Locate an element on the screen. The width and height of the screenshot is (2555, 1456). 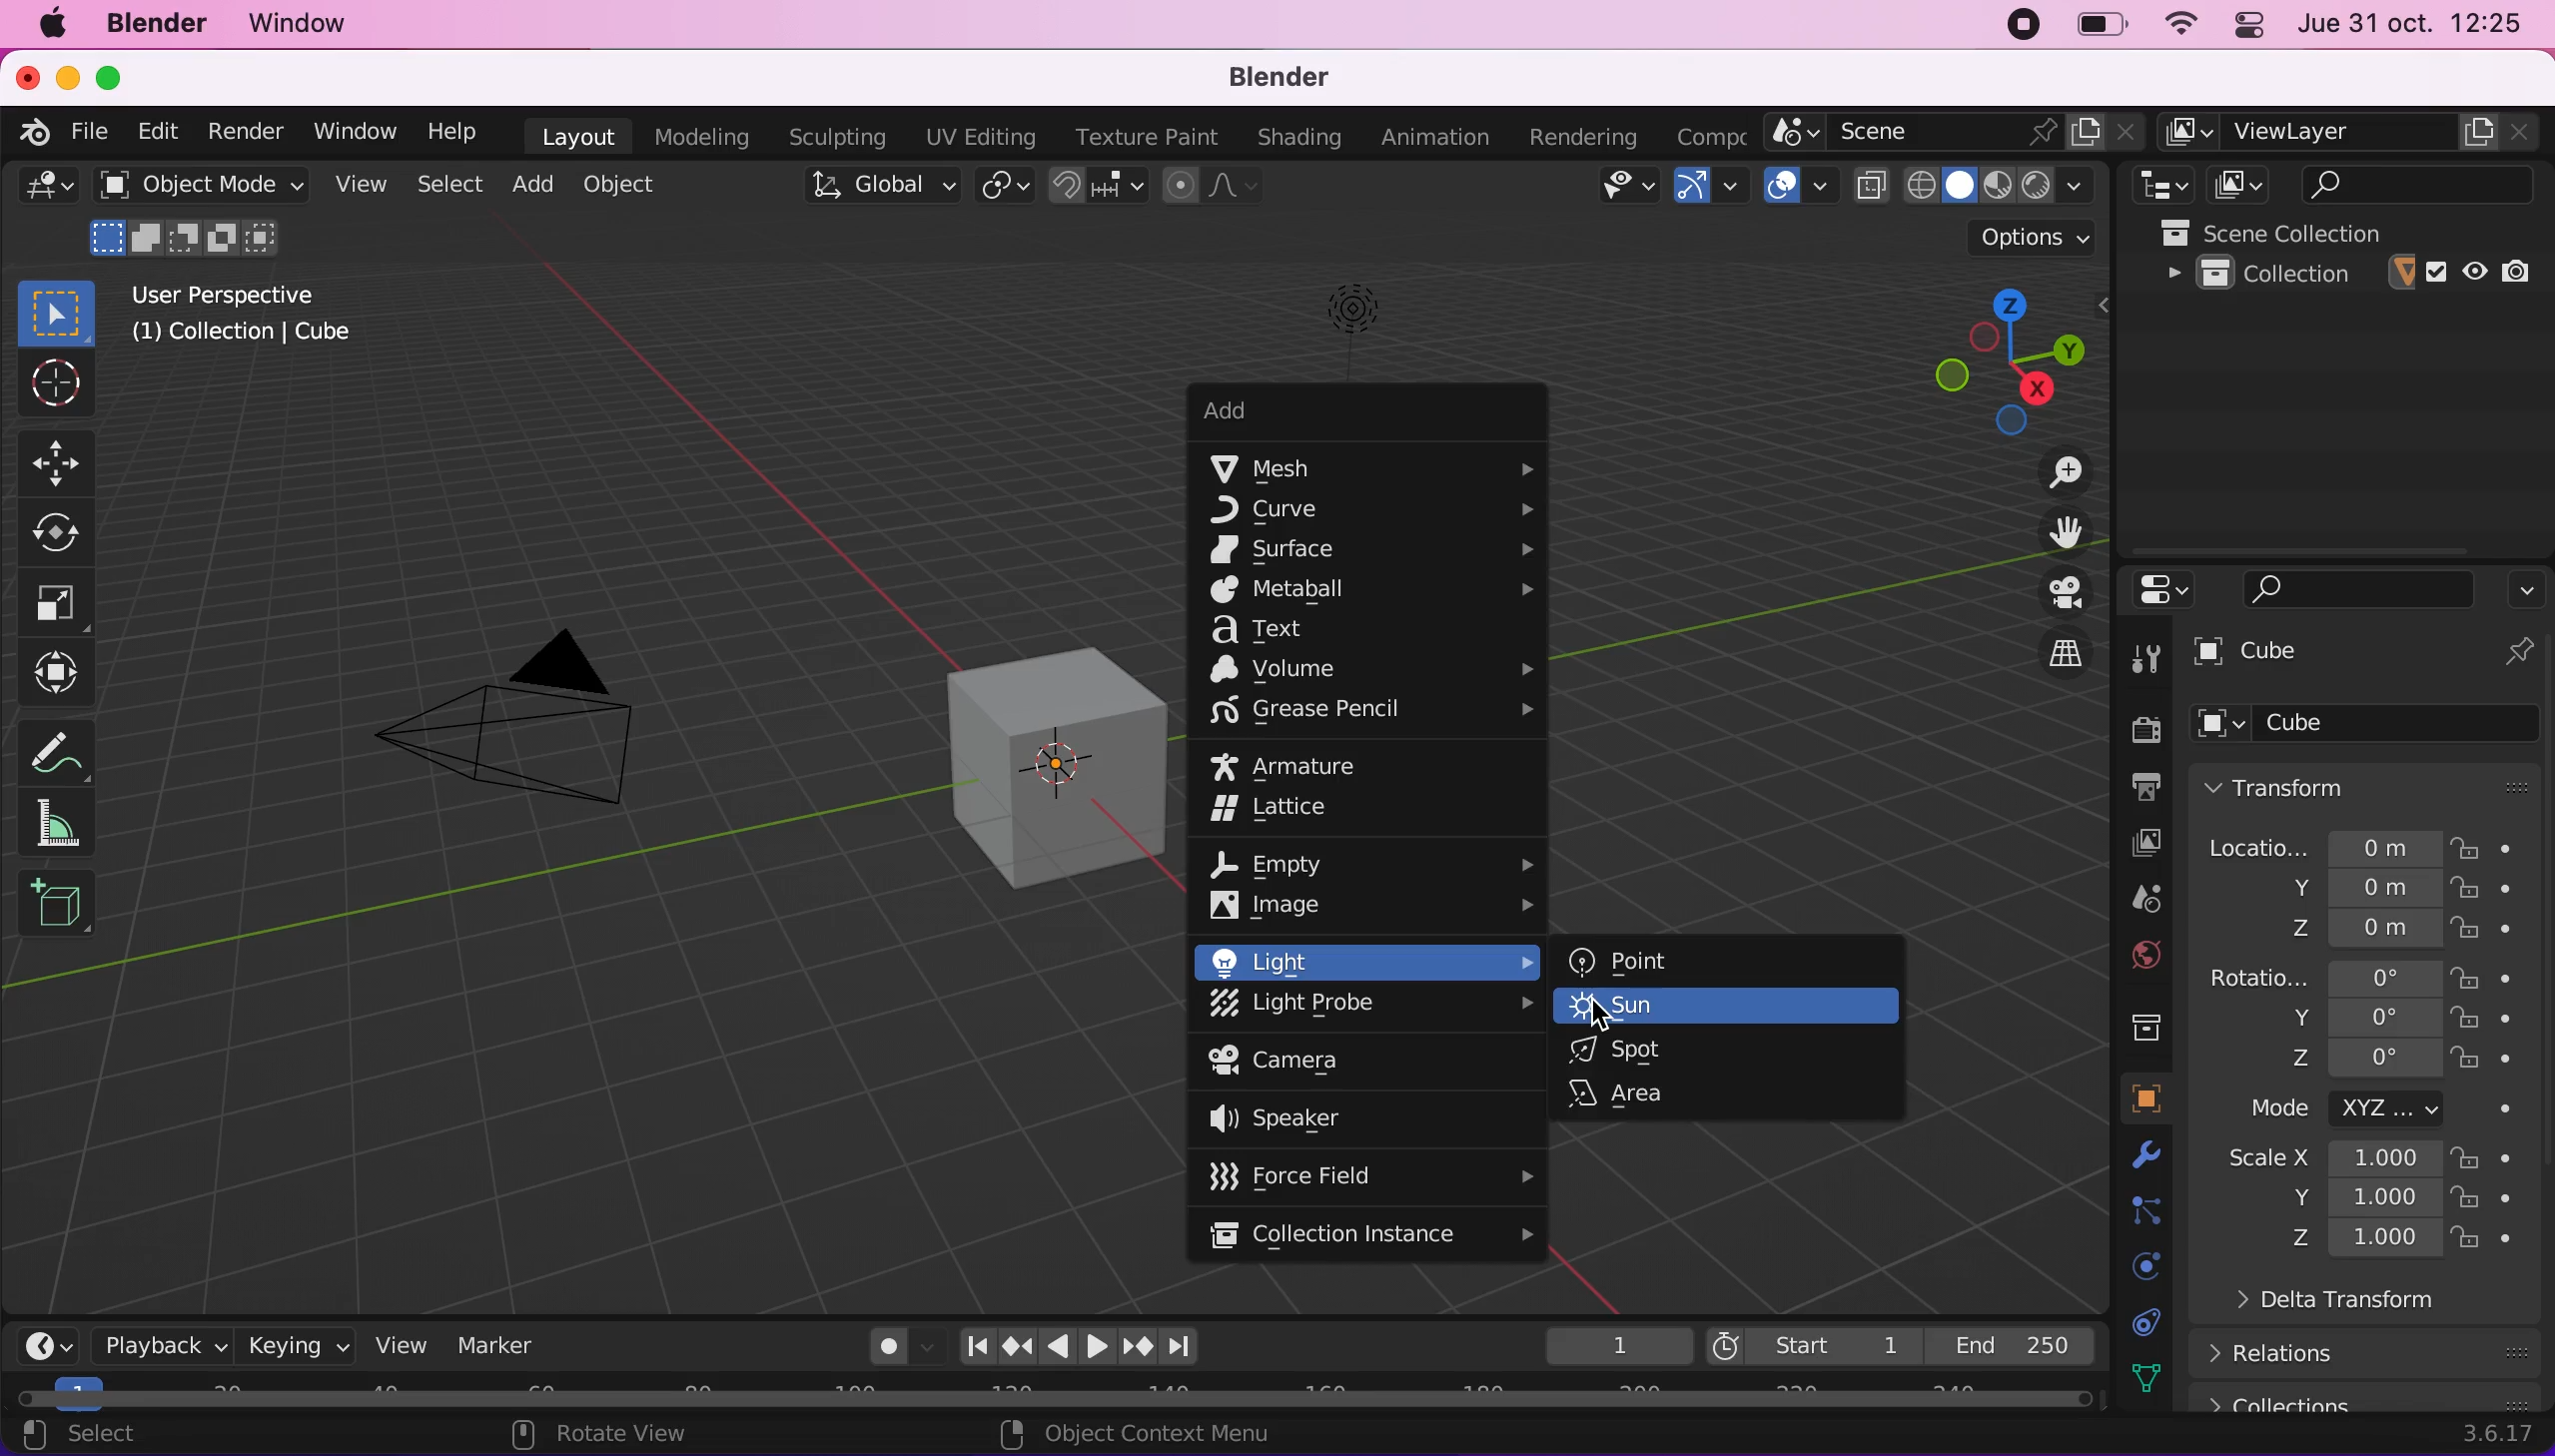
scene is located at coordinates (1955, 132).